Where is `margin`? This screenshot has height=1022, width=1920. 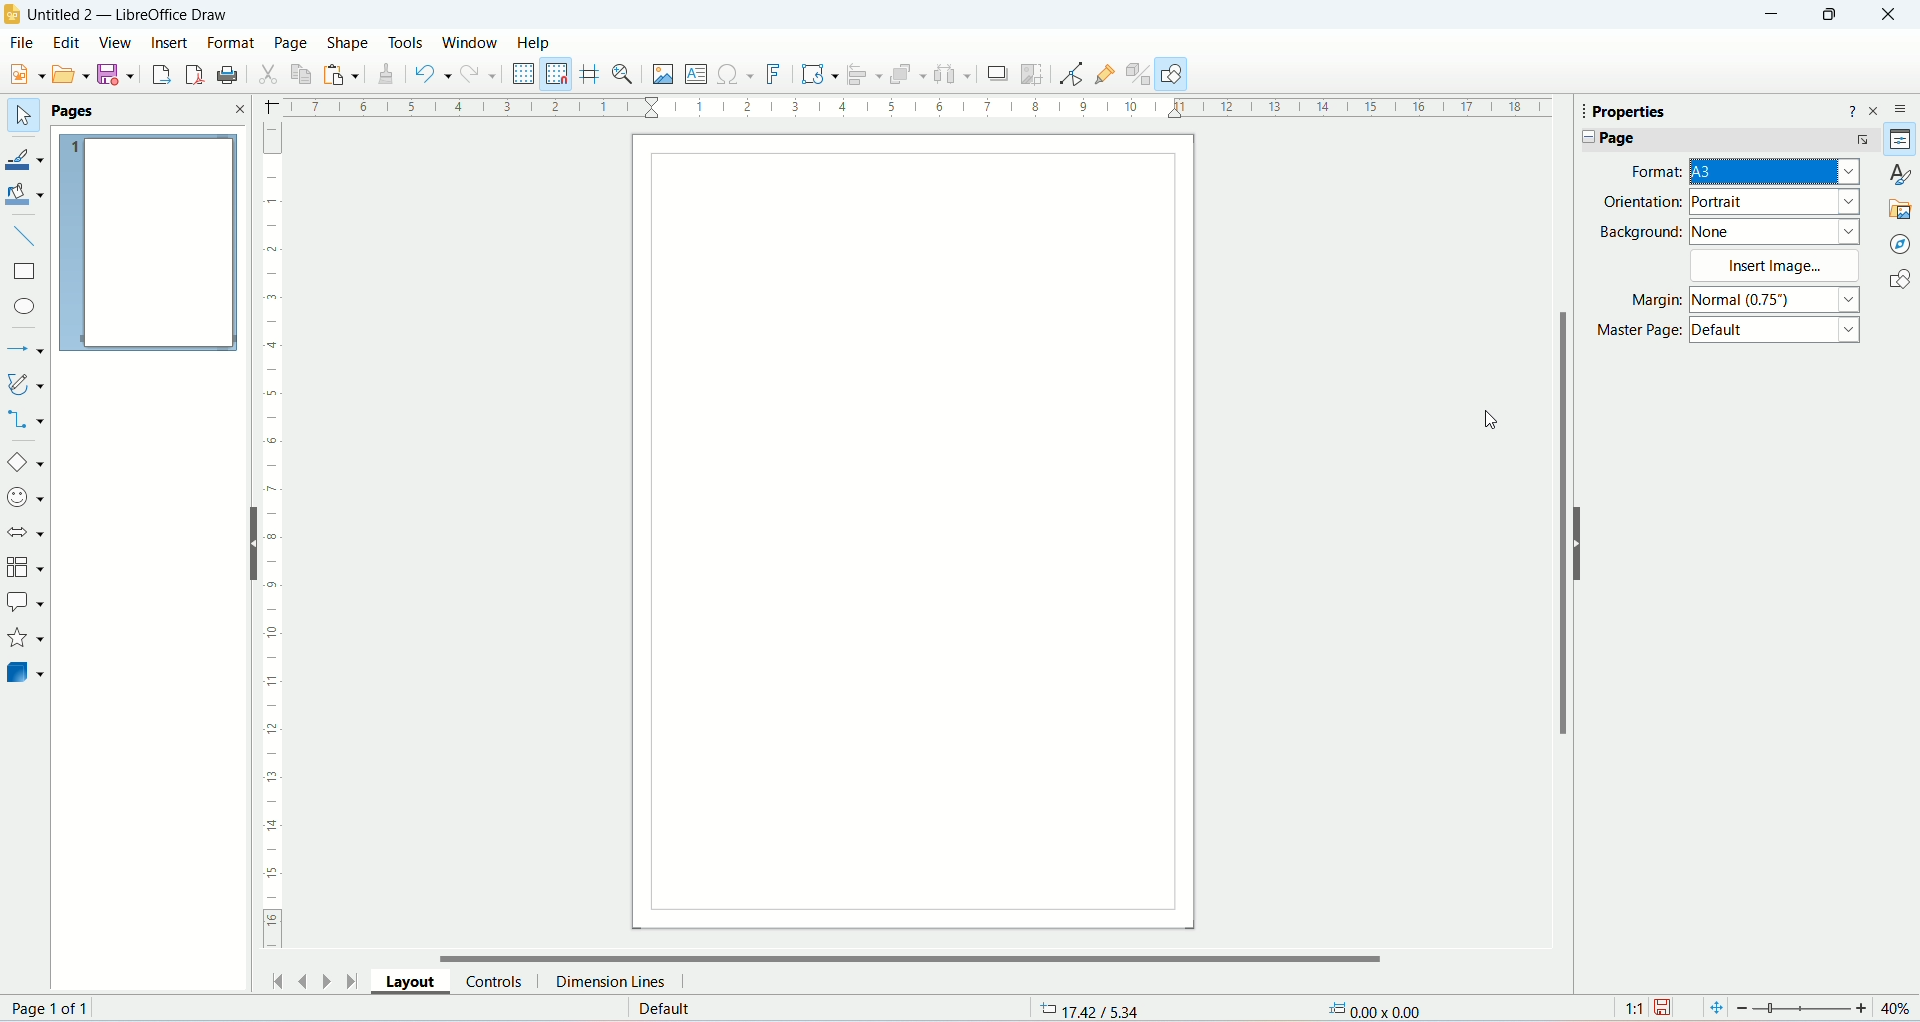
margin is located at coordinates (1741, 299).